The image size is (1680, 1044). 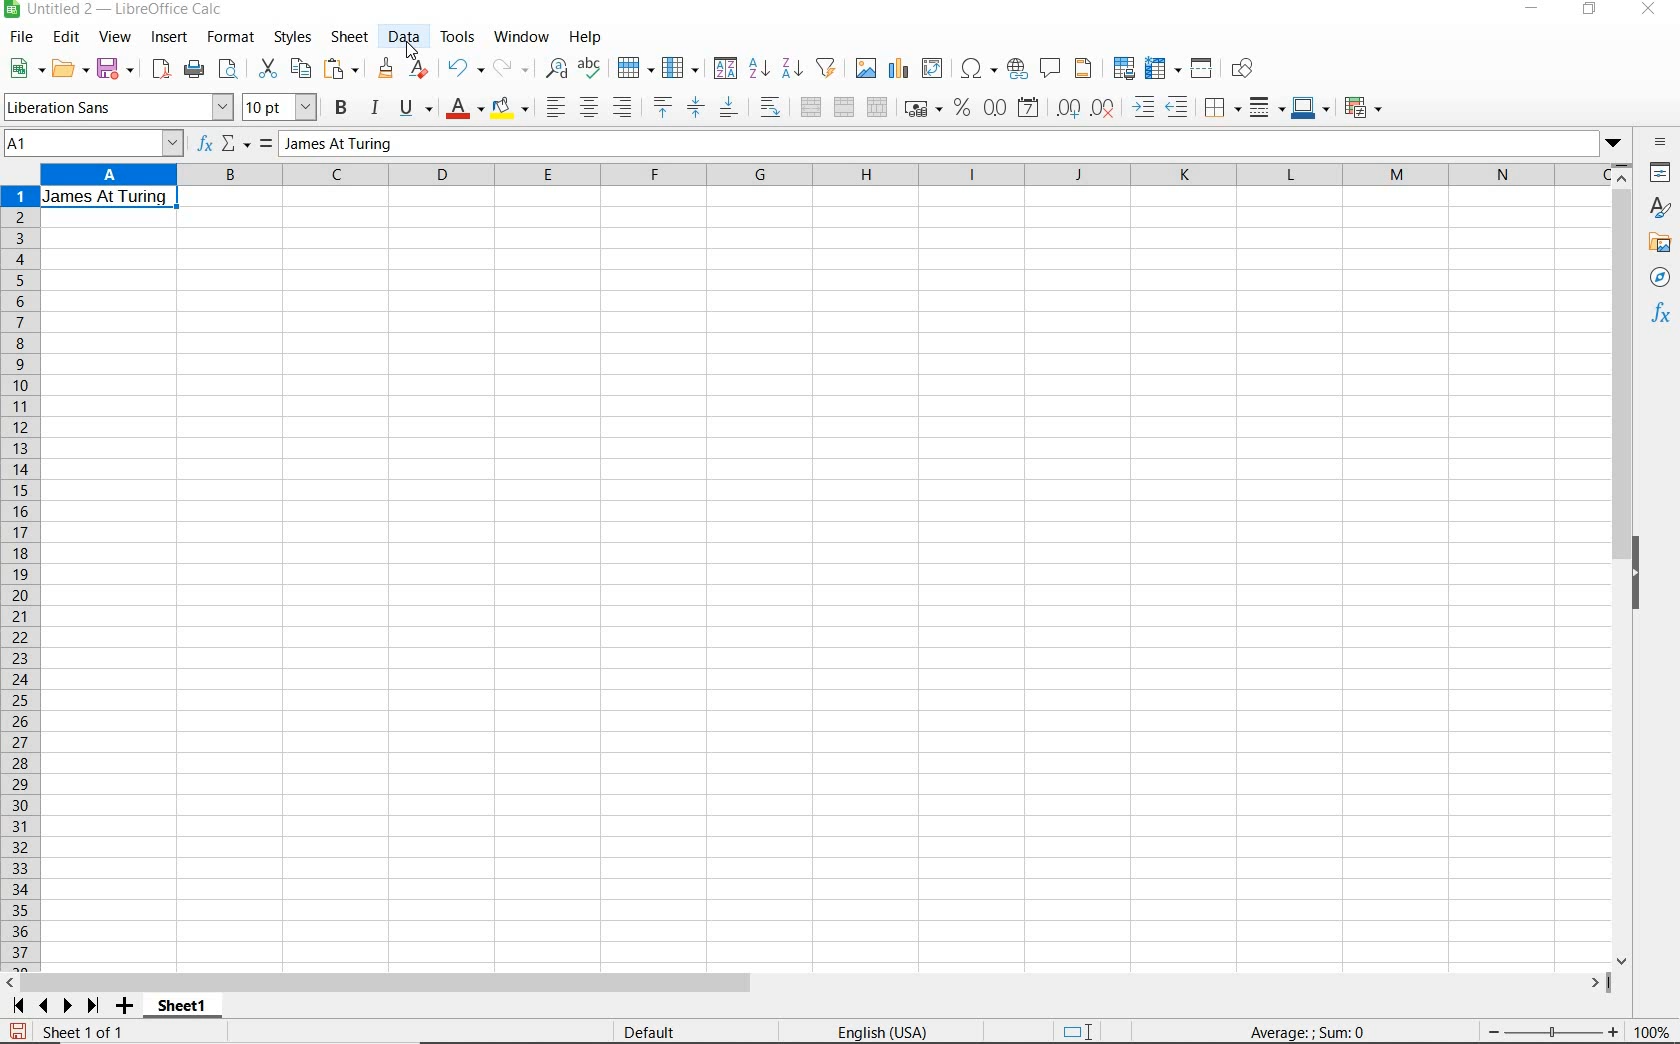 What do you see at coordinates (1311, 107) in the screenshot?
I see `border color` at bounding box center [1311, 107].